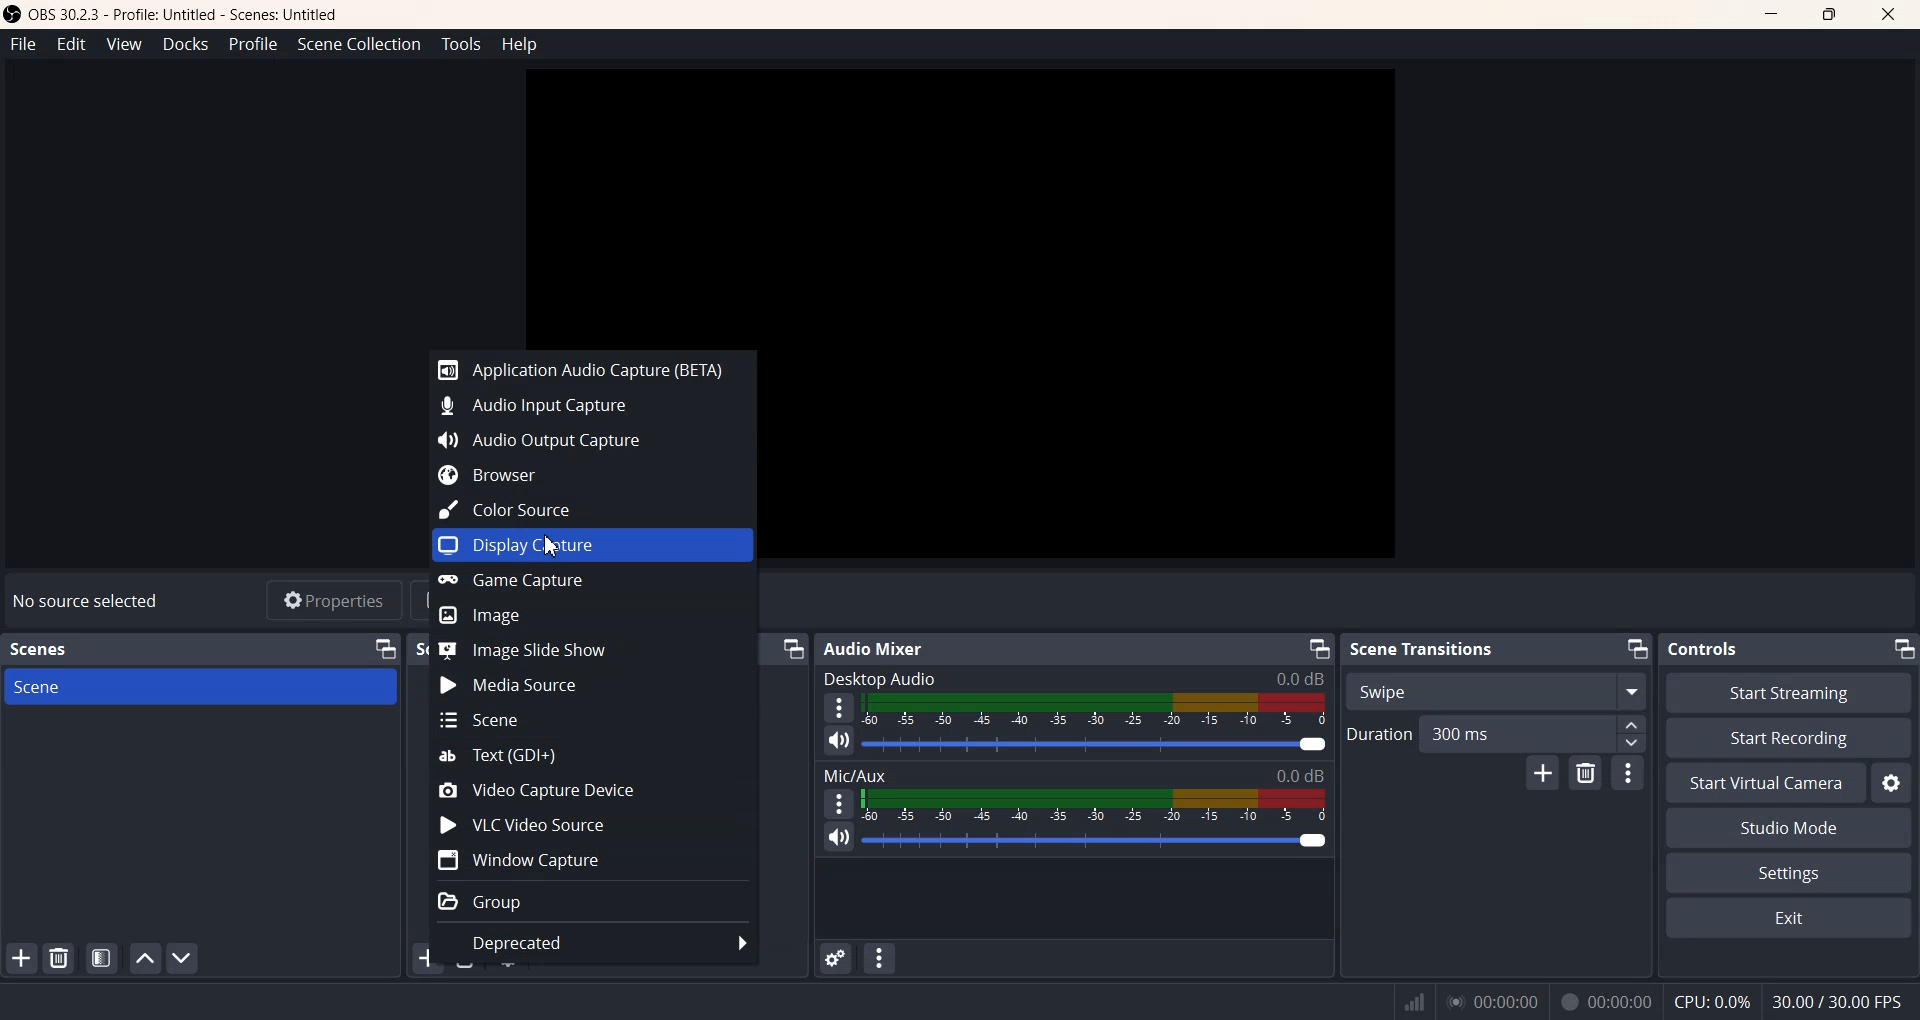  Describe the element at coordinates (552, 545) in the screenshot. I see `Cursor` at that location.